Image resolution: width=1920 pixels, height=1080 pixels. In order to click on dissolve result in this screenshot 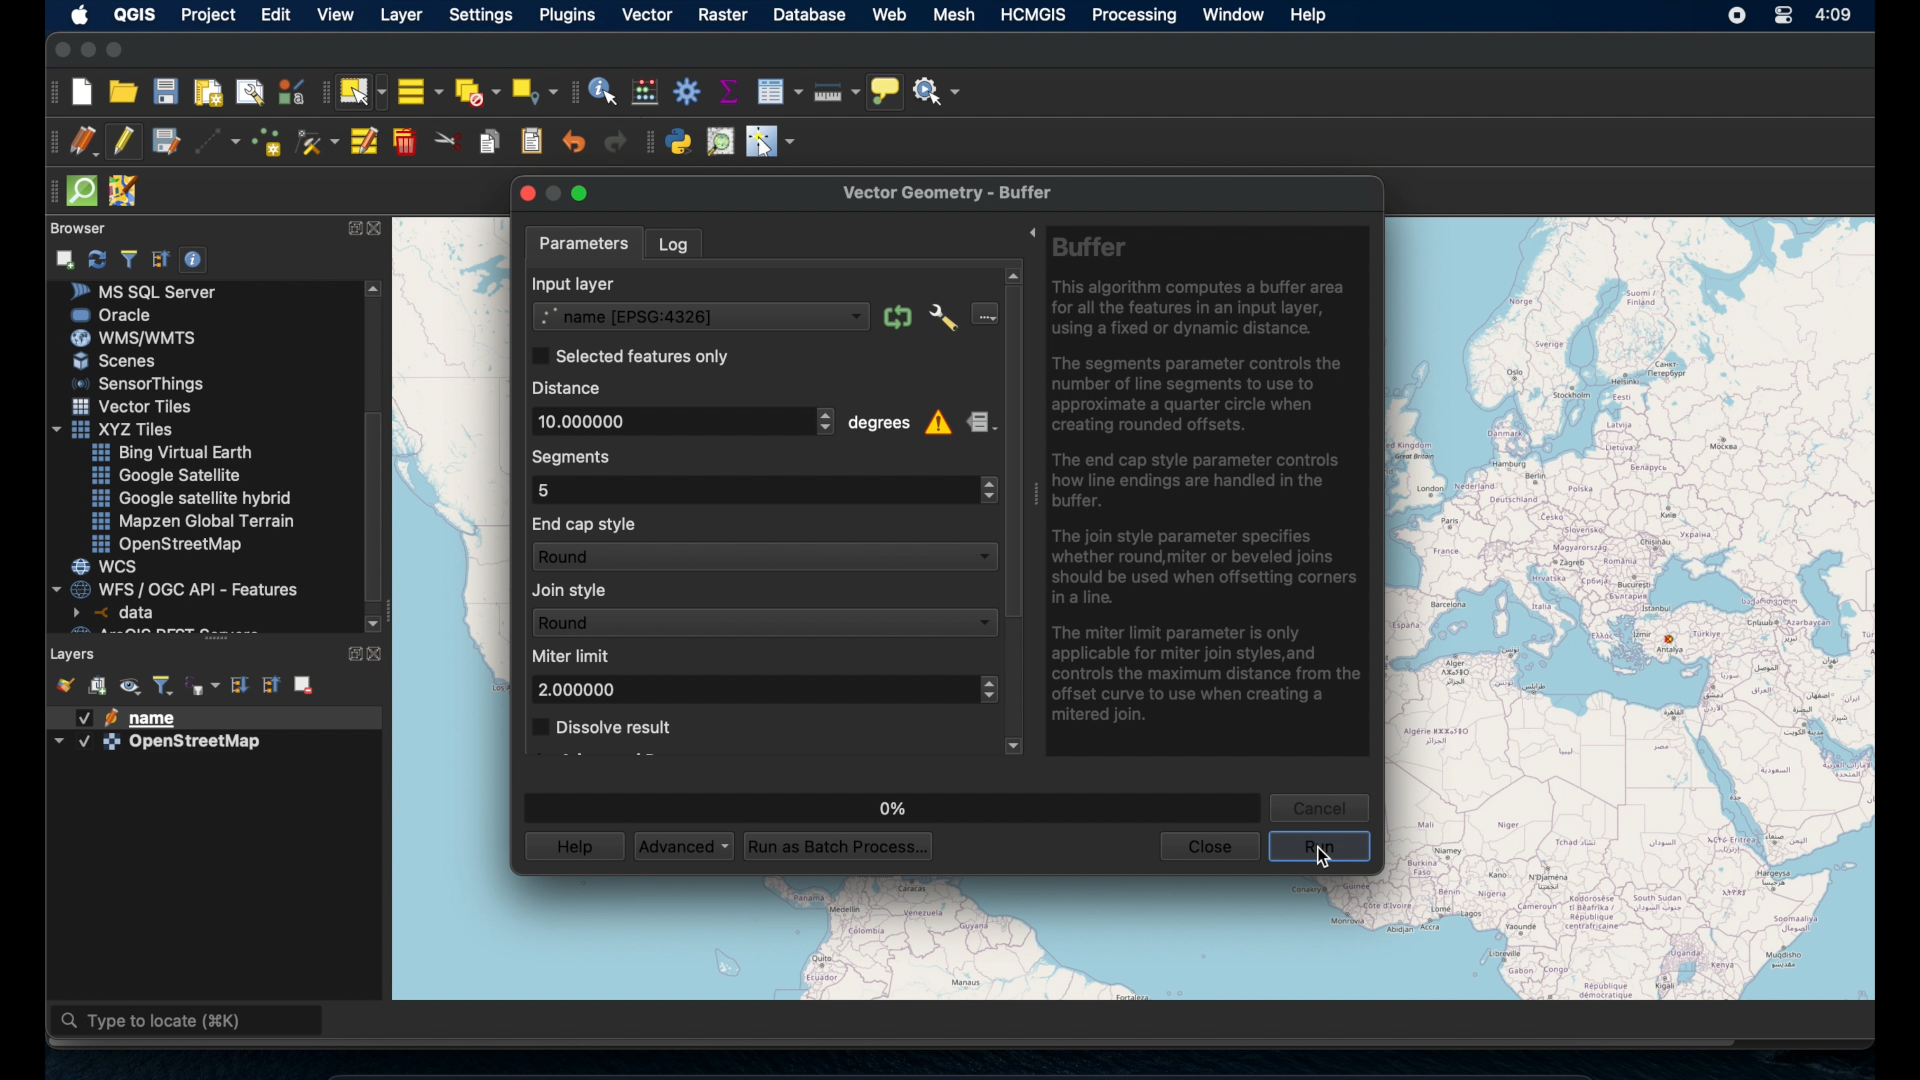, I will do `click(603, 728)`.